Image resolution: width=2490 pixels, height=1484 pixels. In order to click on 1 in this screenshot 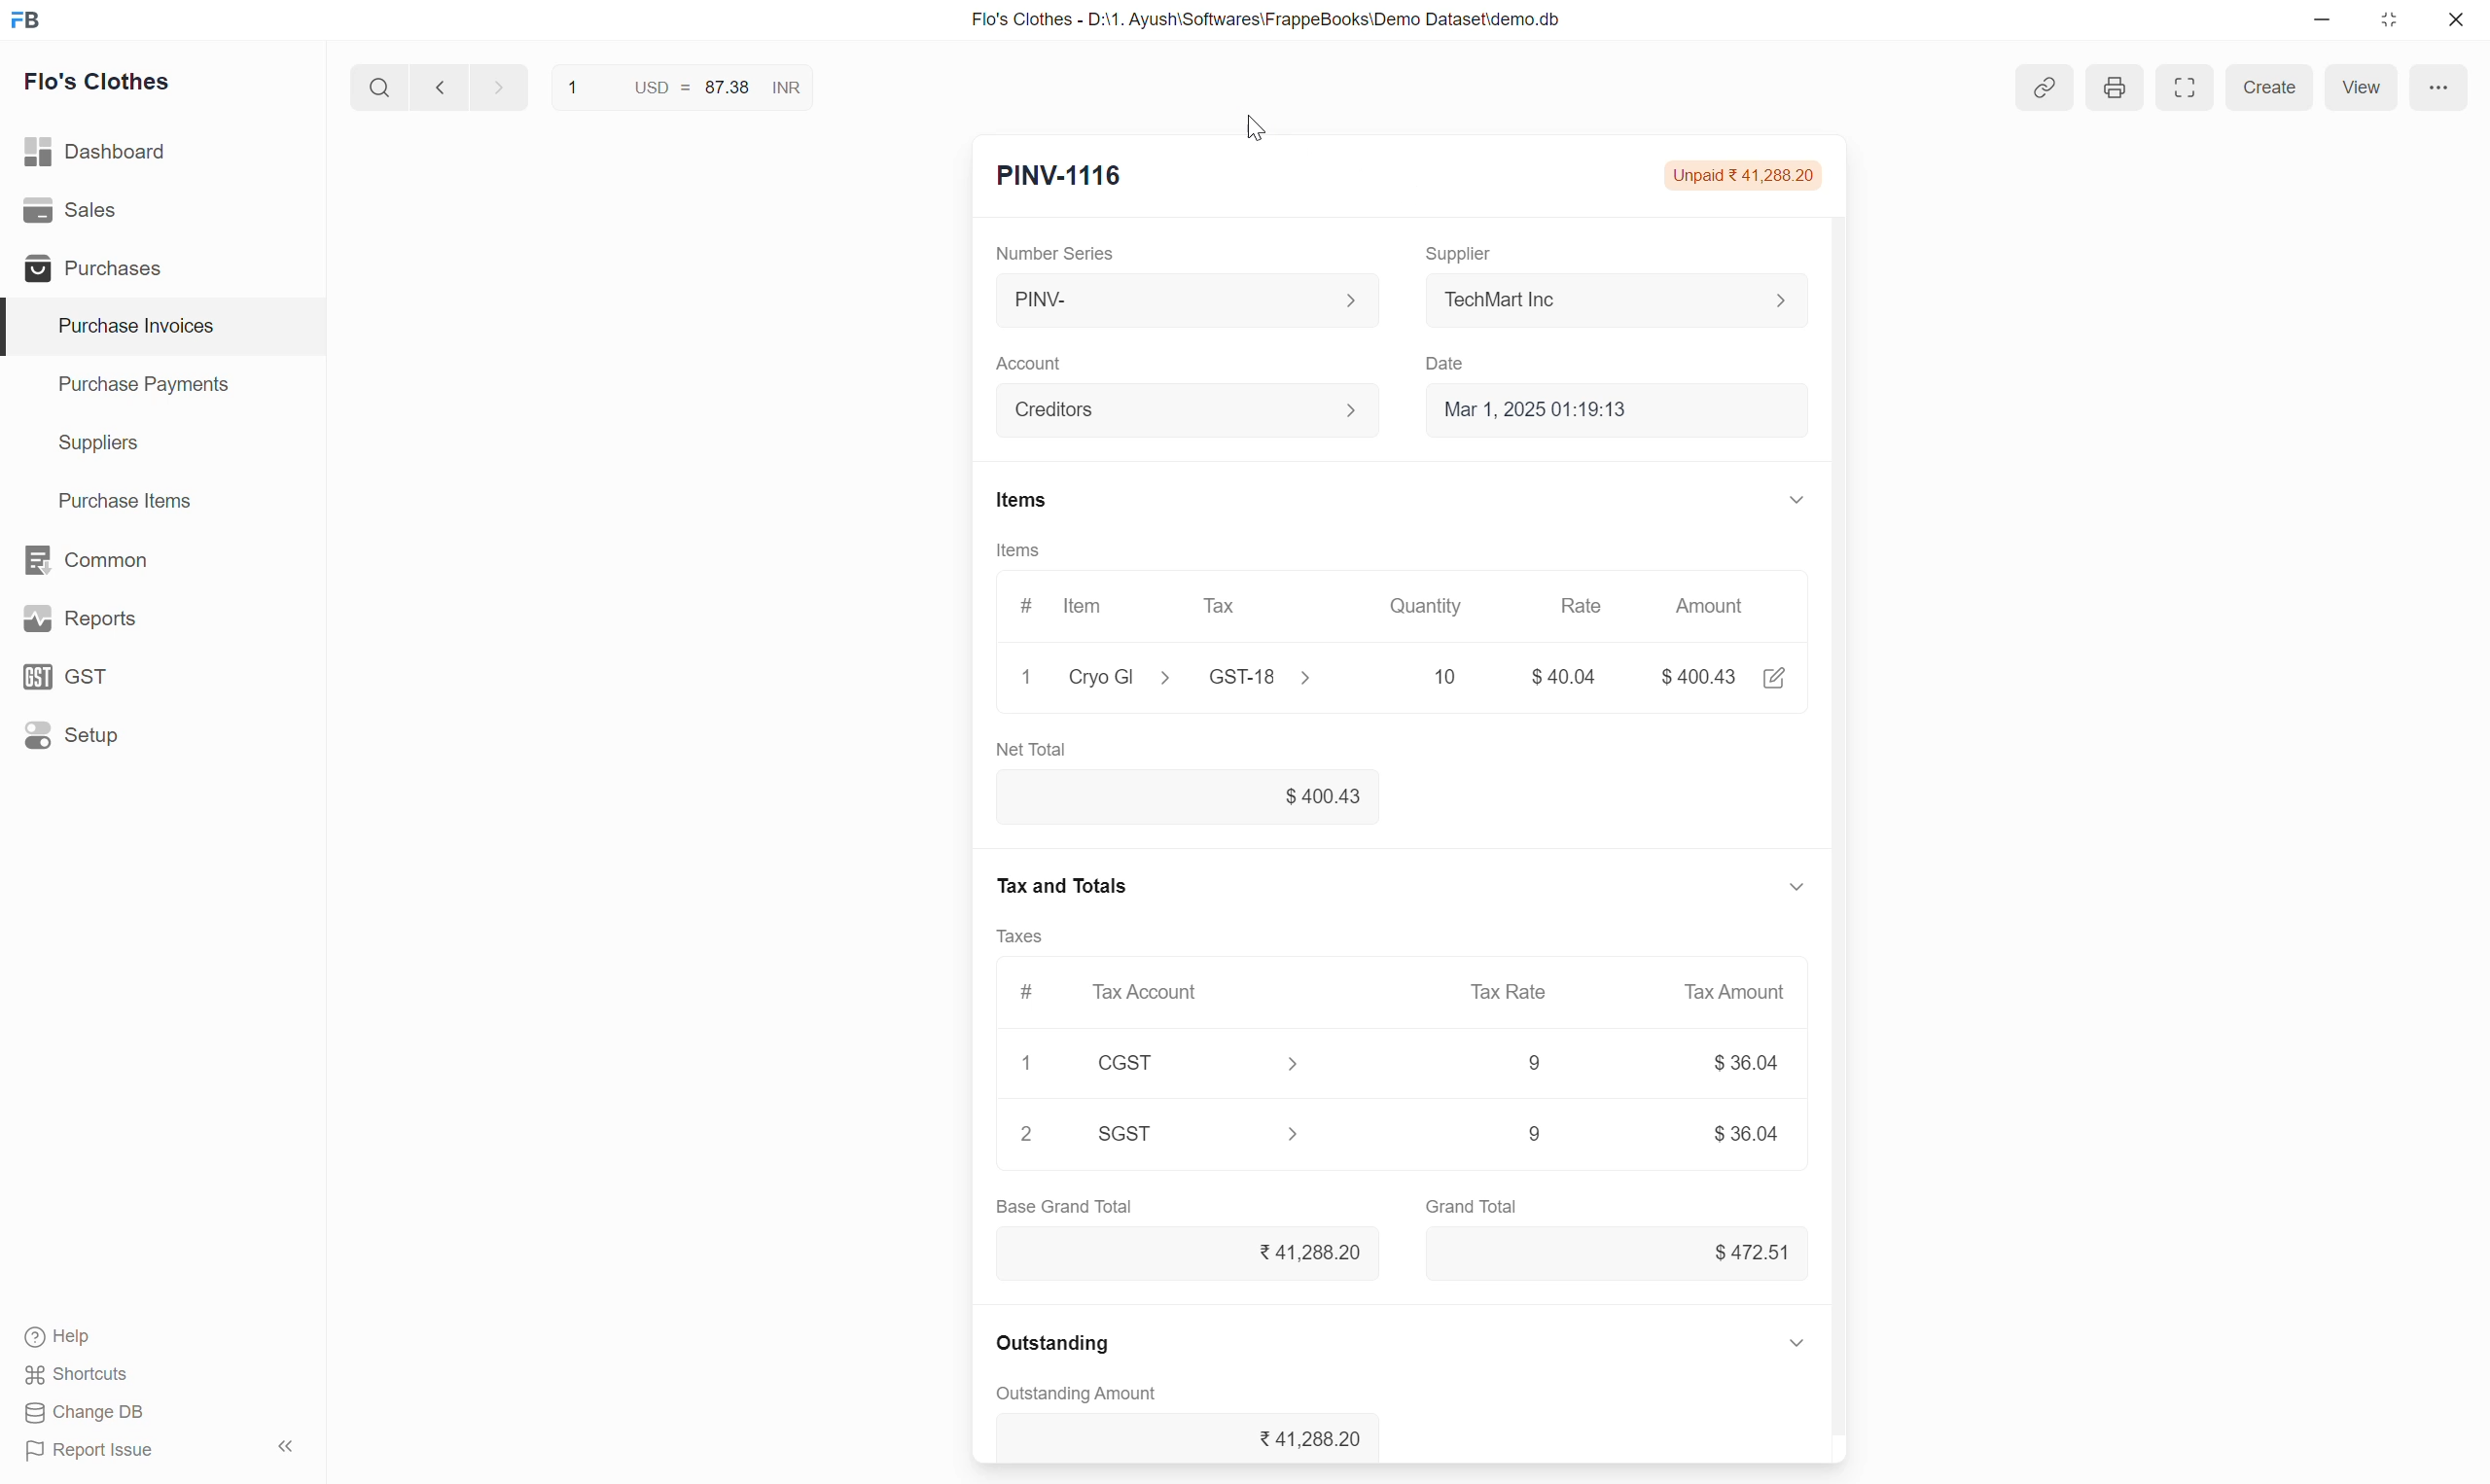, I will do `click(1028, 1062)`.